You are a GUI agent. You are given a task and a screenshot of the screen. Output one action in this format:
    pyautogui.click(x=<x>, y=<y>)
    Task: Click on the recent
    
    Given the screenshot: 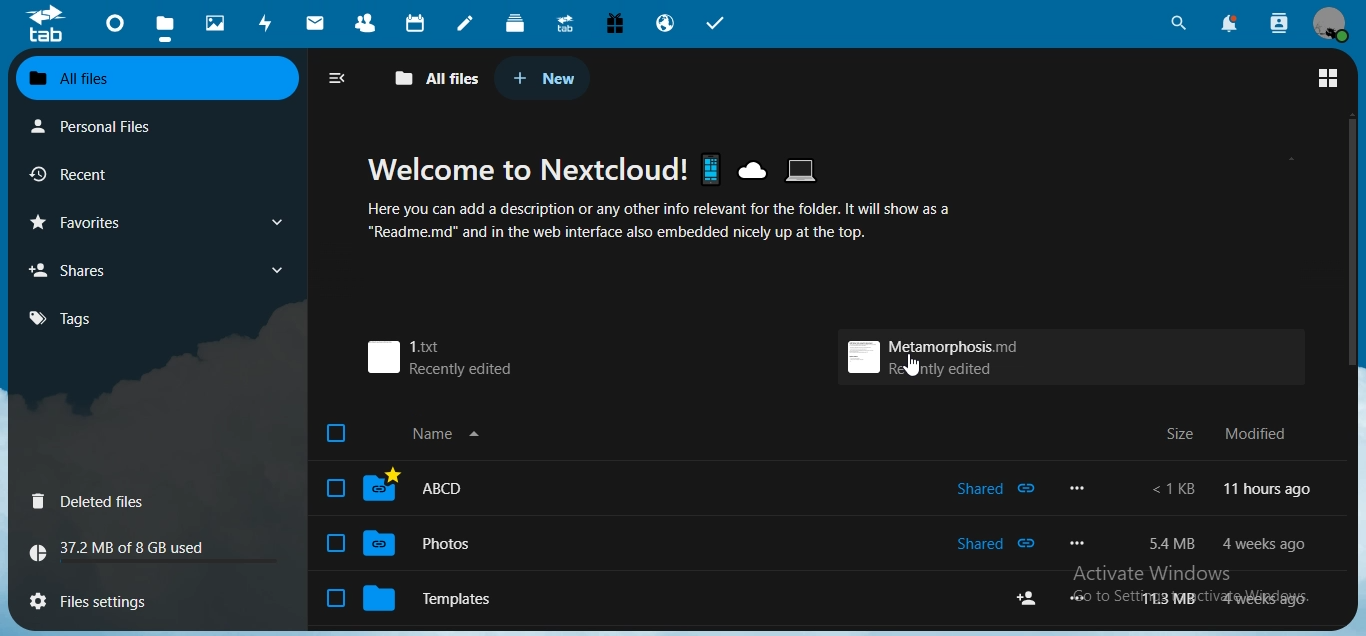 What is the action you would take?
    pyautogui.click(x=79, y=171)
    